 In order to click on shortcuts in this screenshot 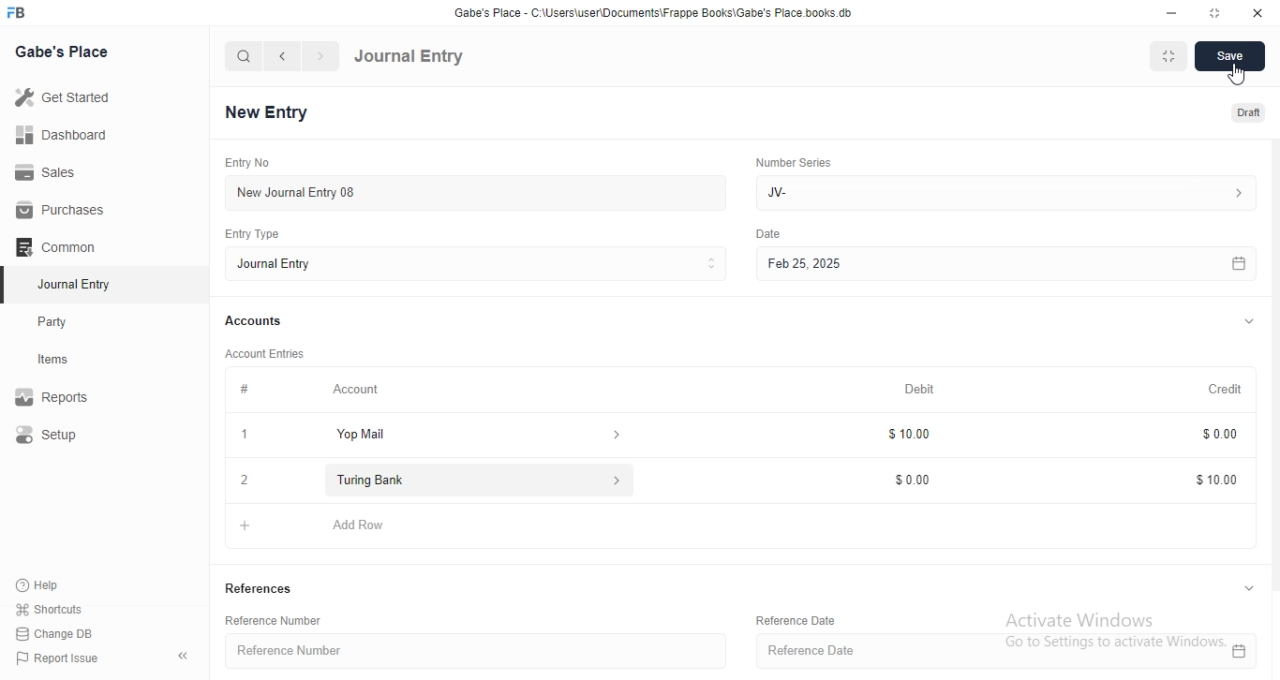, I will do `click(62, 608)`.